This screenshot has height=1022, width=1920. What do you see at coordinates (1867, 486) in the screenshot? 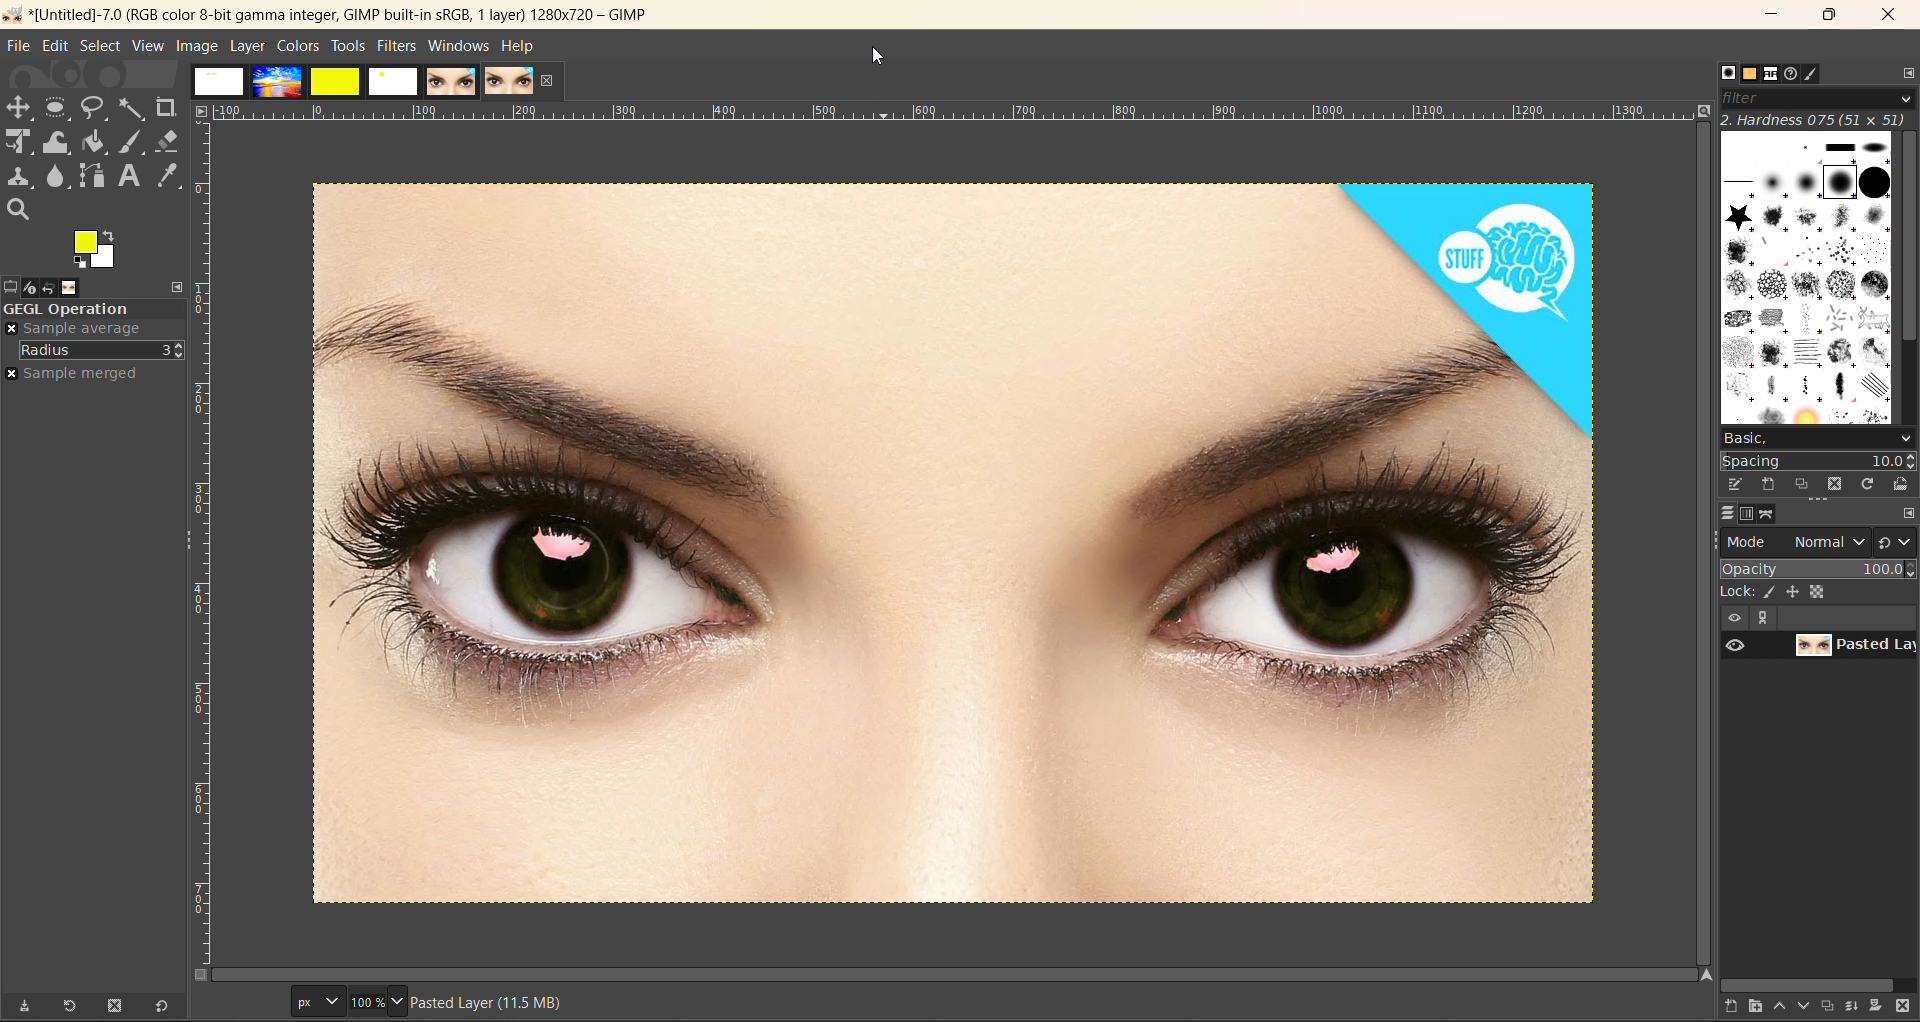
I see `refresh brushes` at bounding box center [1867, 486].